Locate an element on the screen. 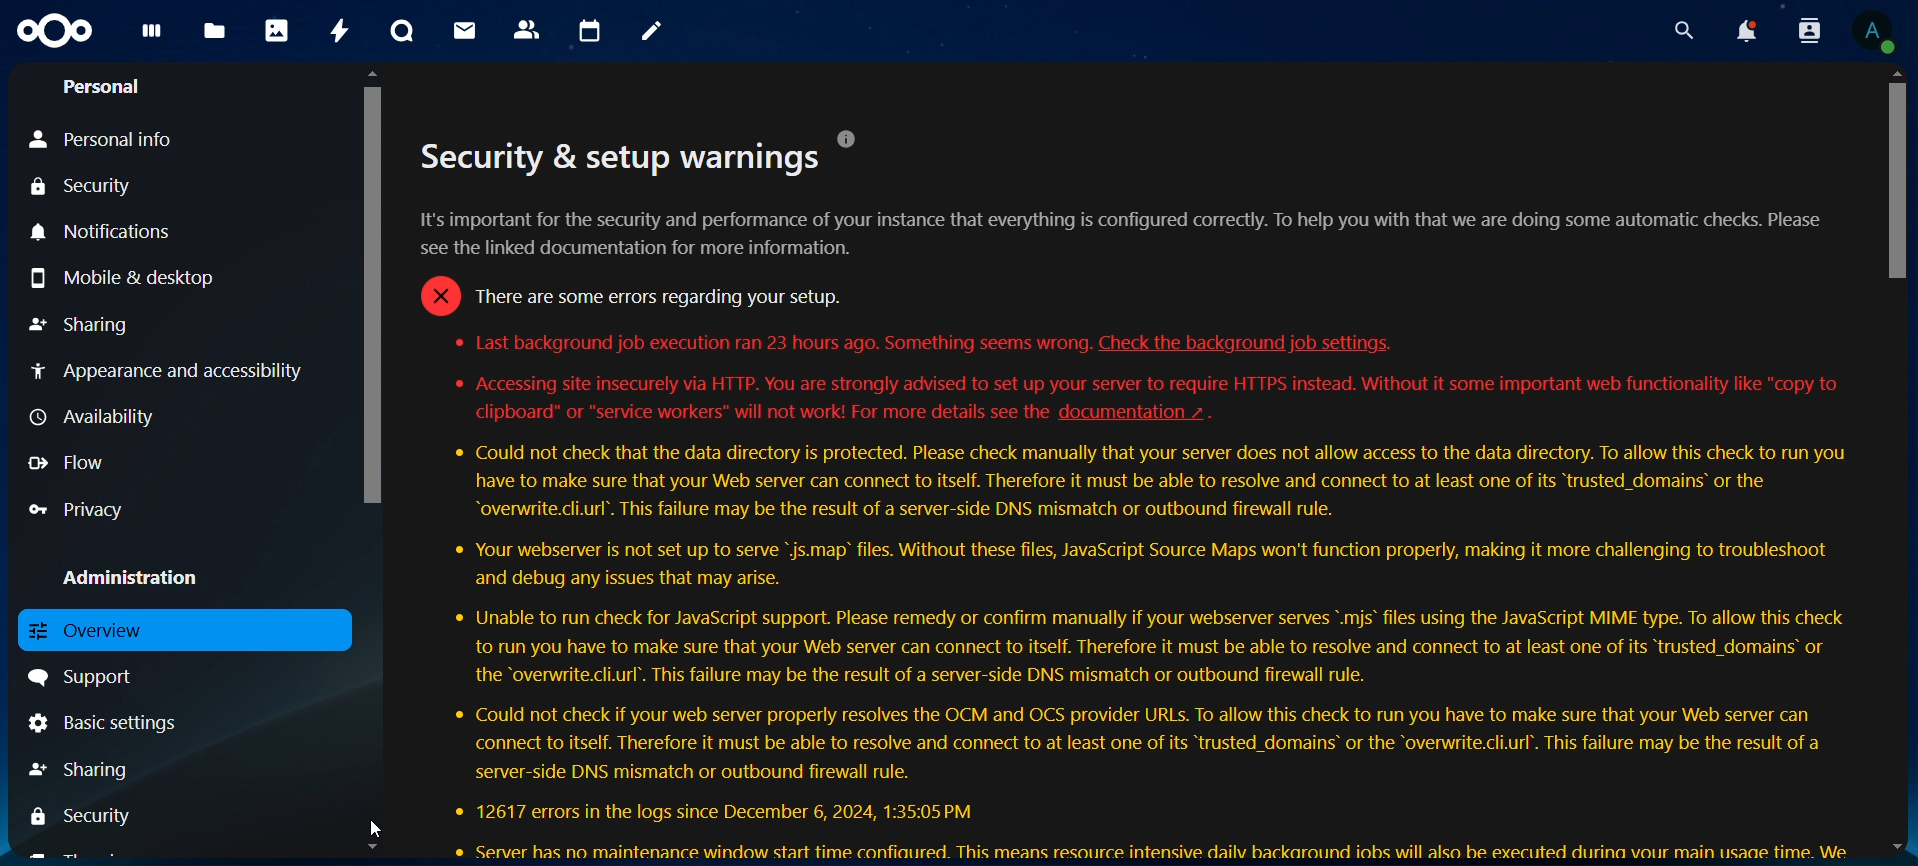 This screenshot has height=866, width=1918. sharing is located at coordinates (79, 770).